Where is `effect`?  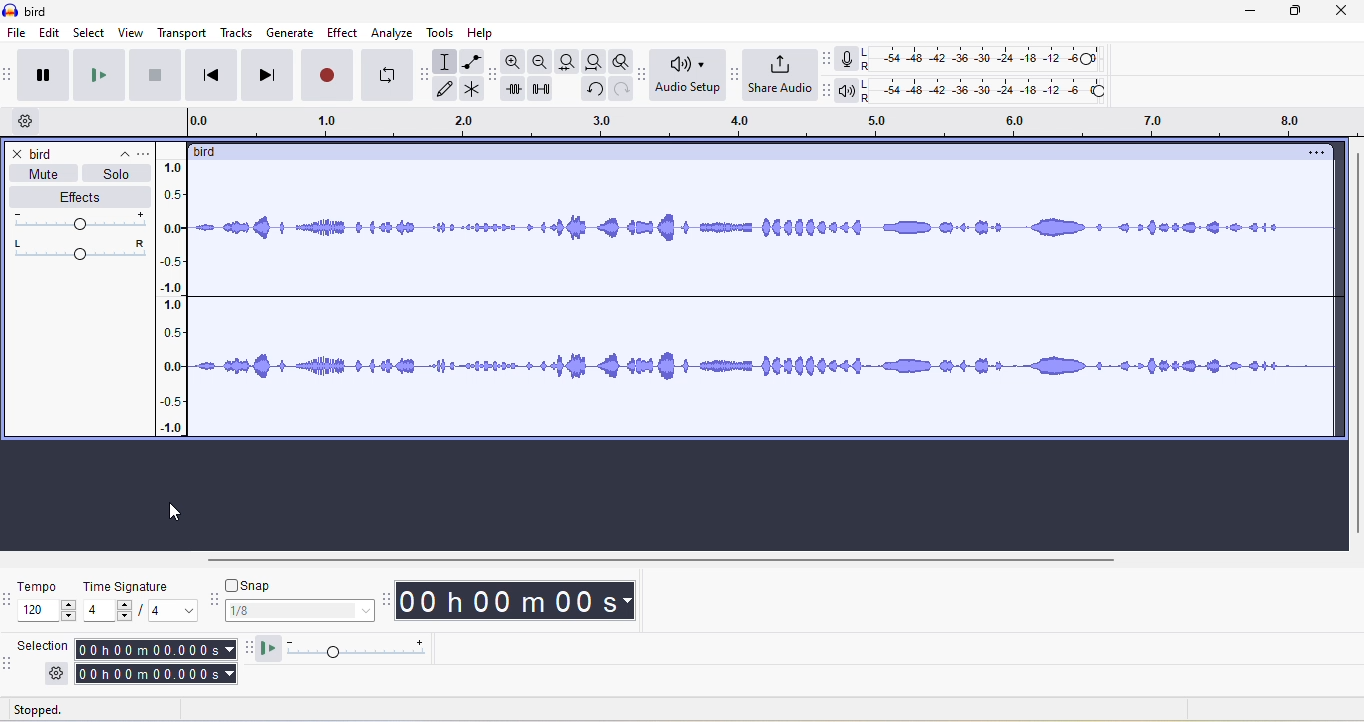
effect is located at coordinates (343, 32).